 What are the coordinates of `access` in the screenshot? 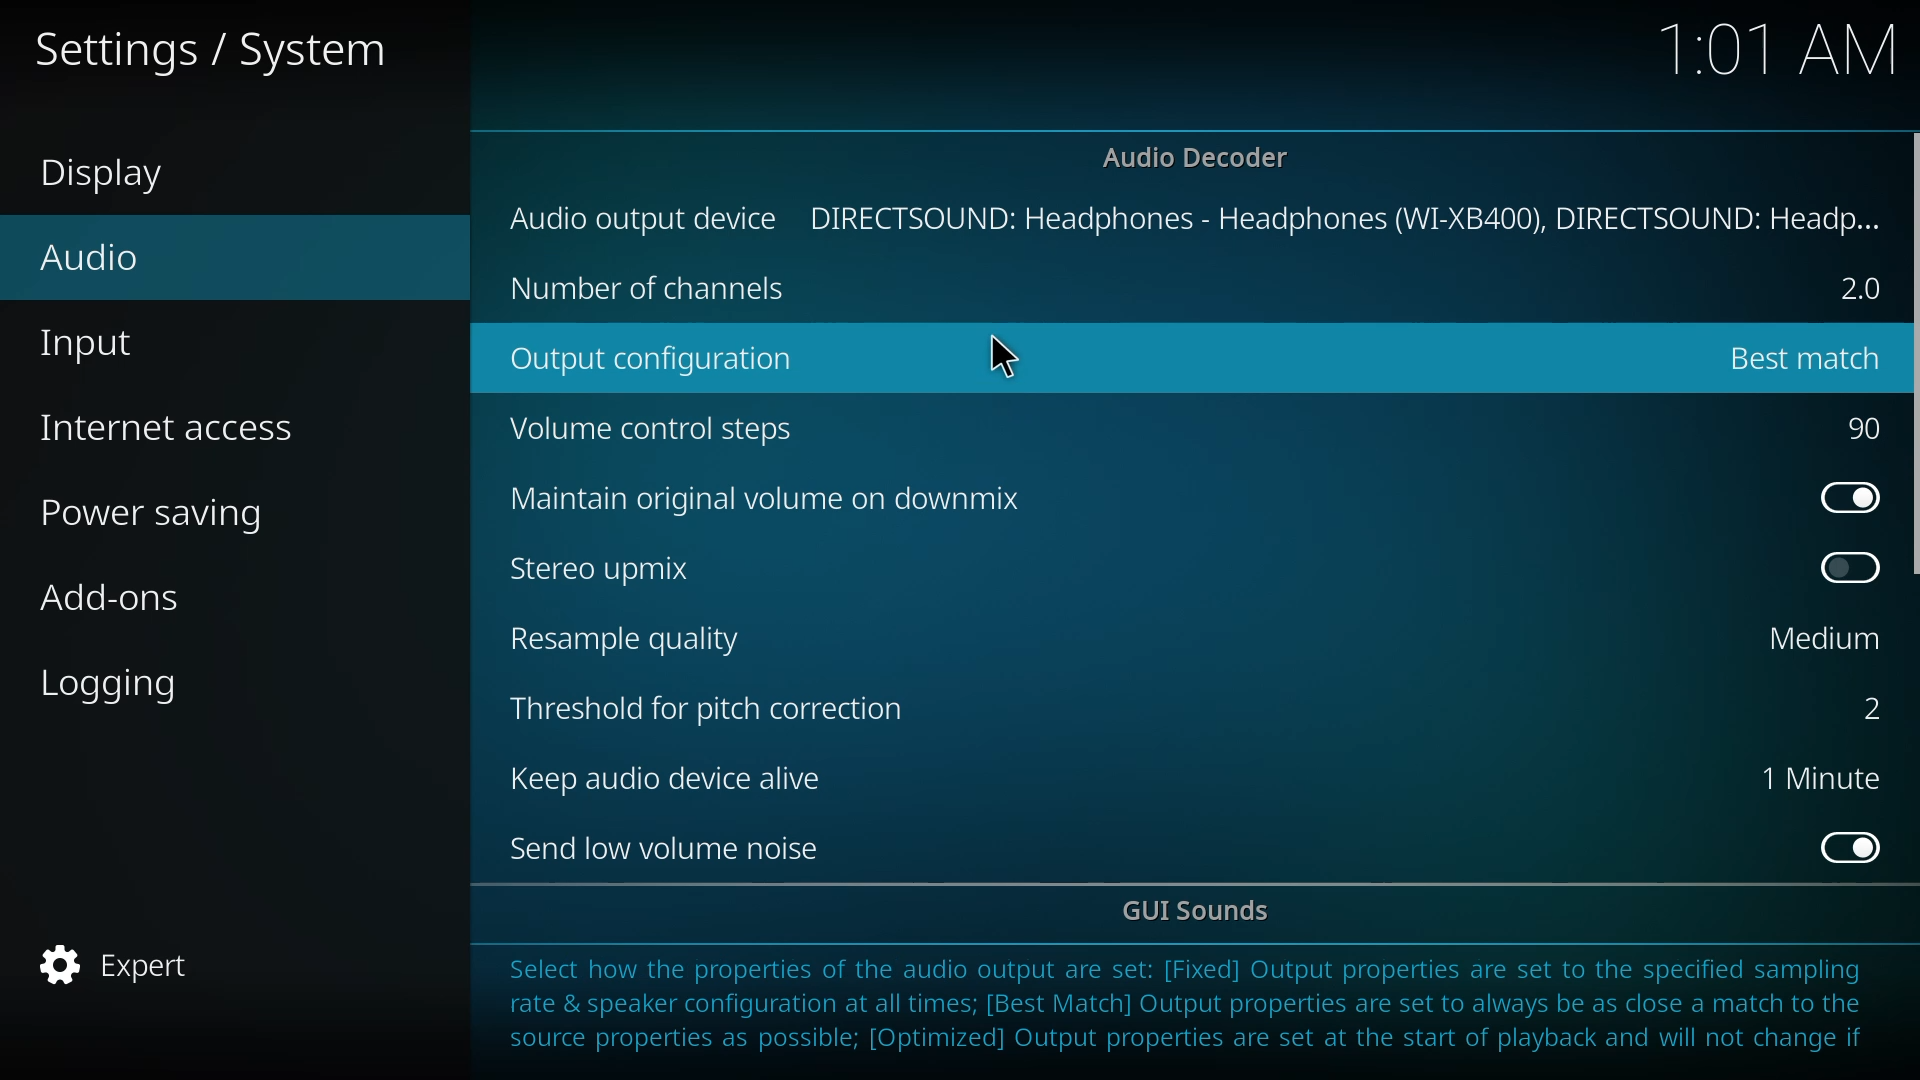 It's located at (188, 426).